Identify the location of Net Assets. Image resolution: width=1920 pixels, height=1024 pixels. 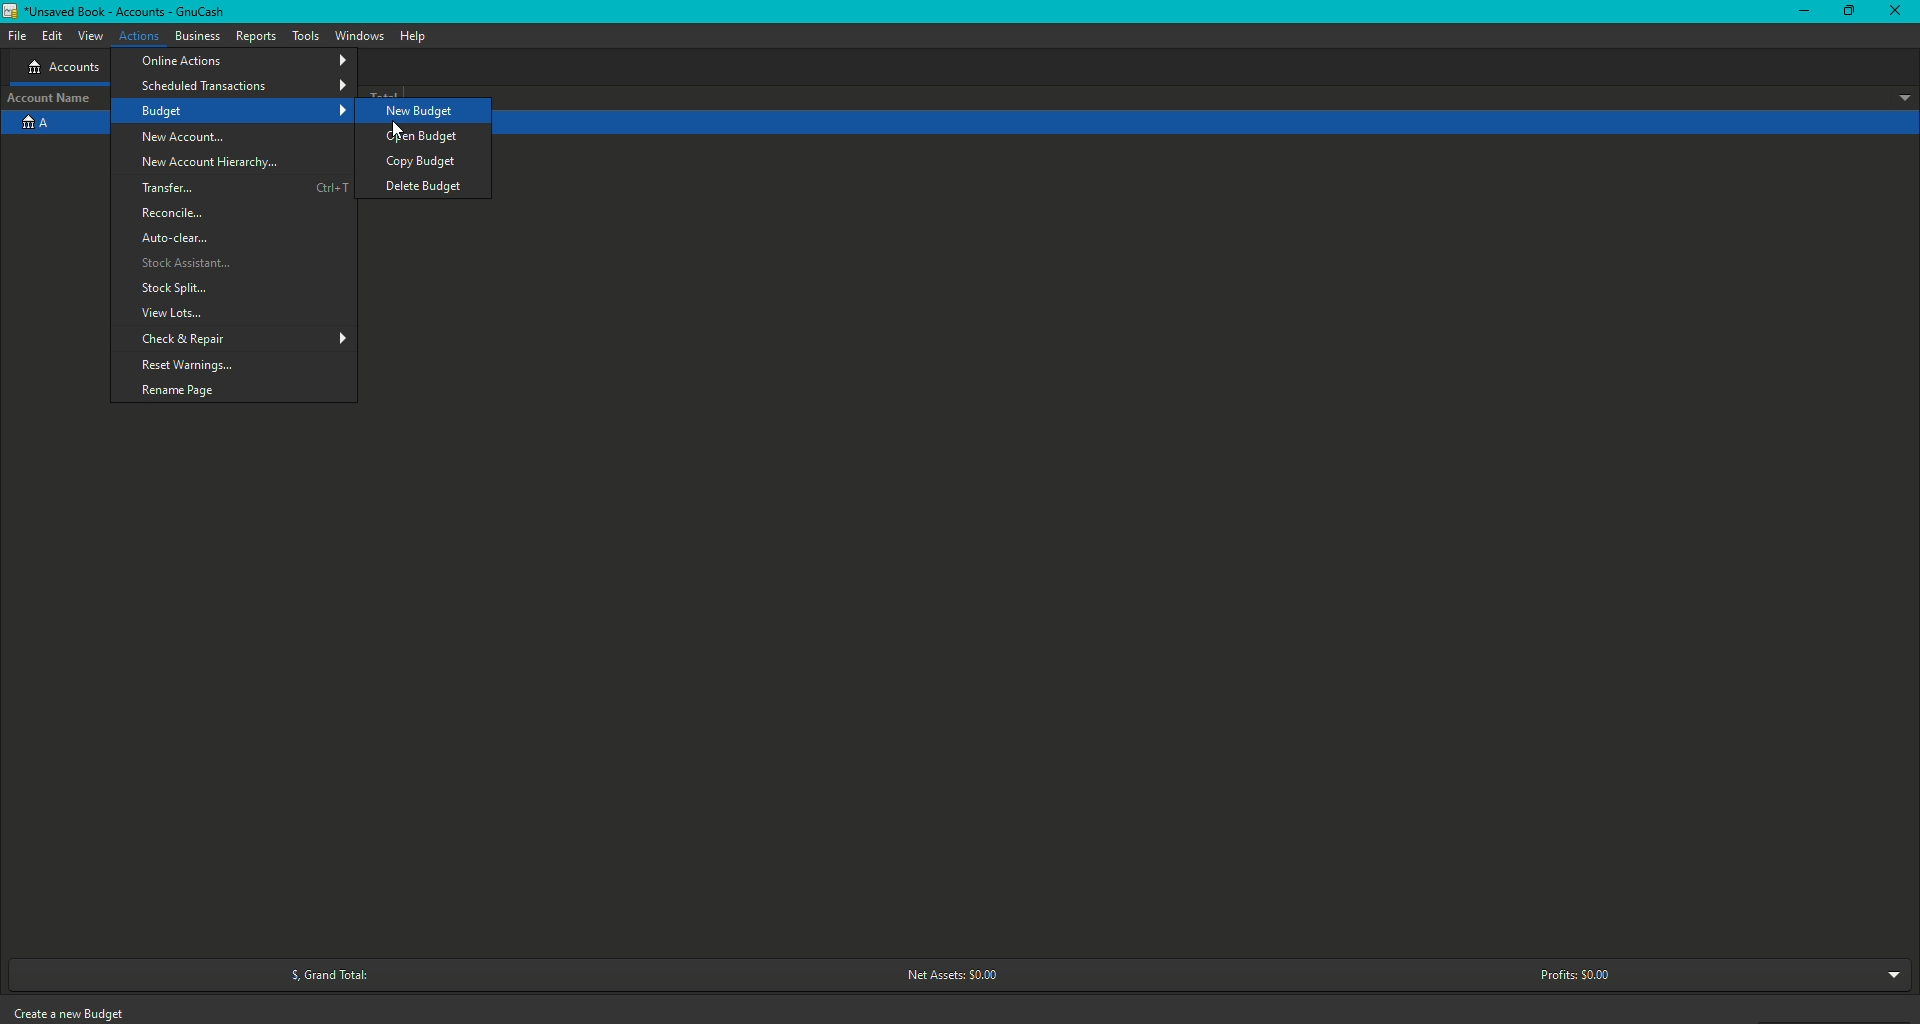
(948, 975).